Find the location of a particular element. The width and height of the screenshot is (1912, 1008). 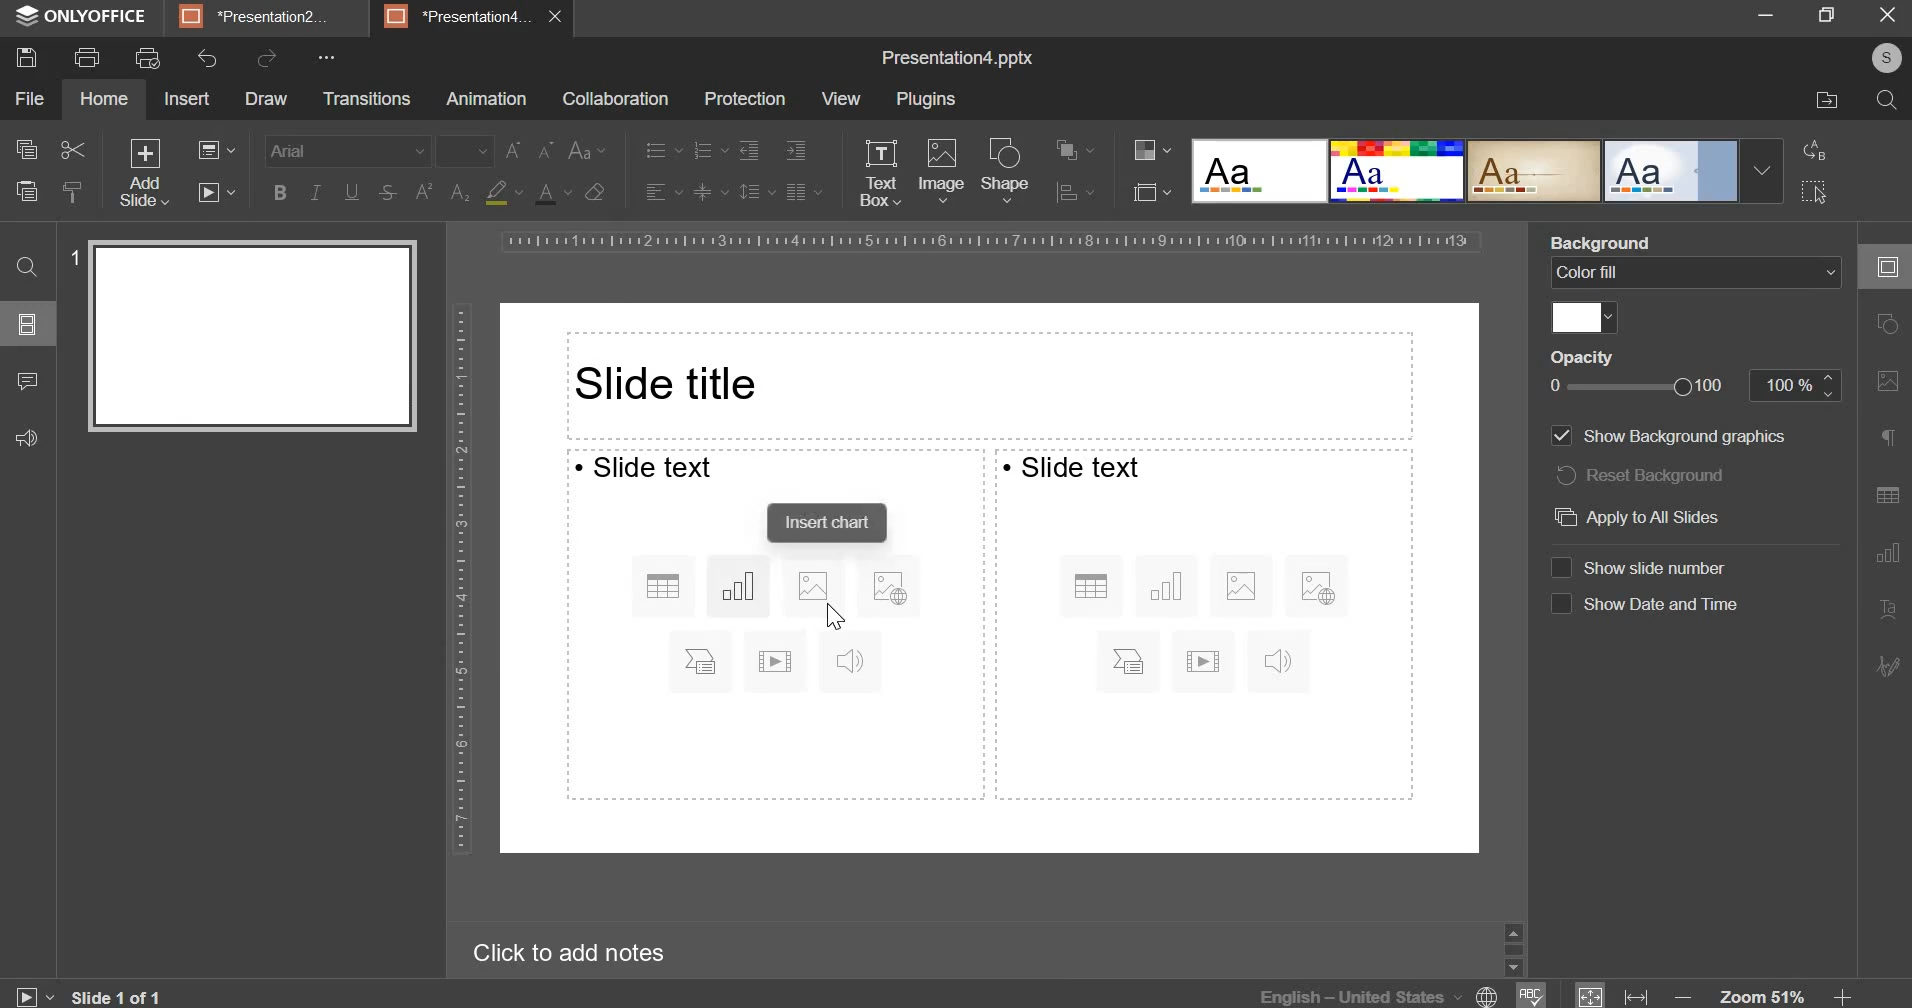

paragraph setting is located at coordinates (802, 190).